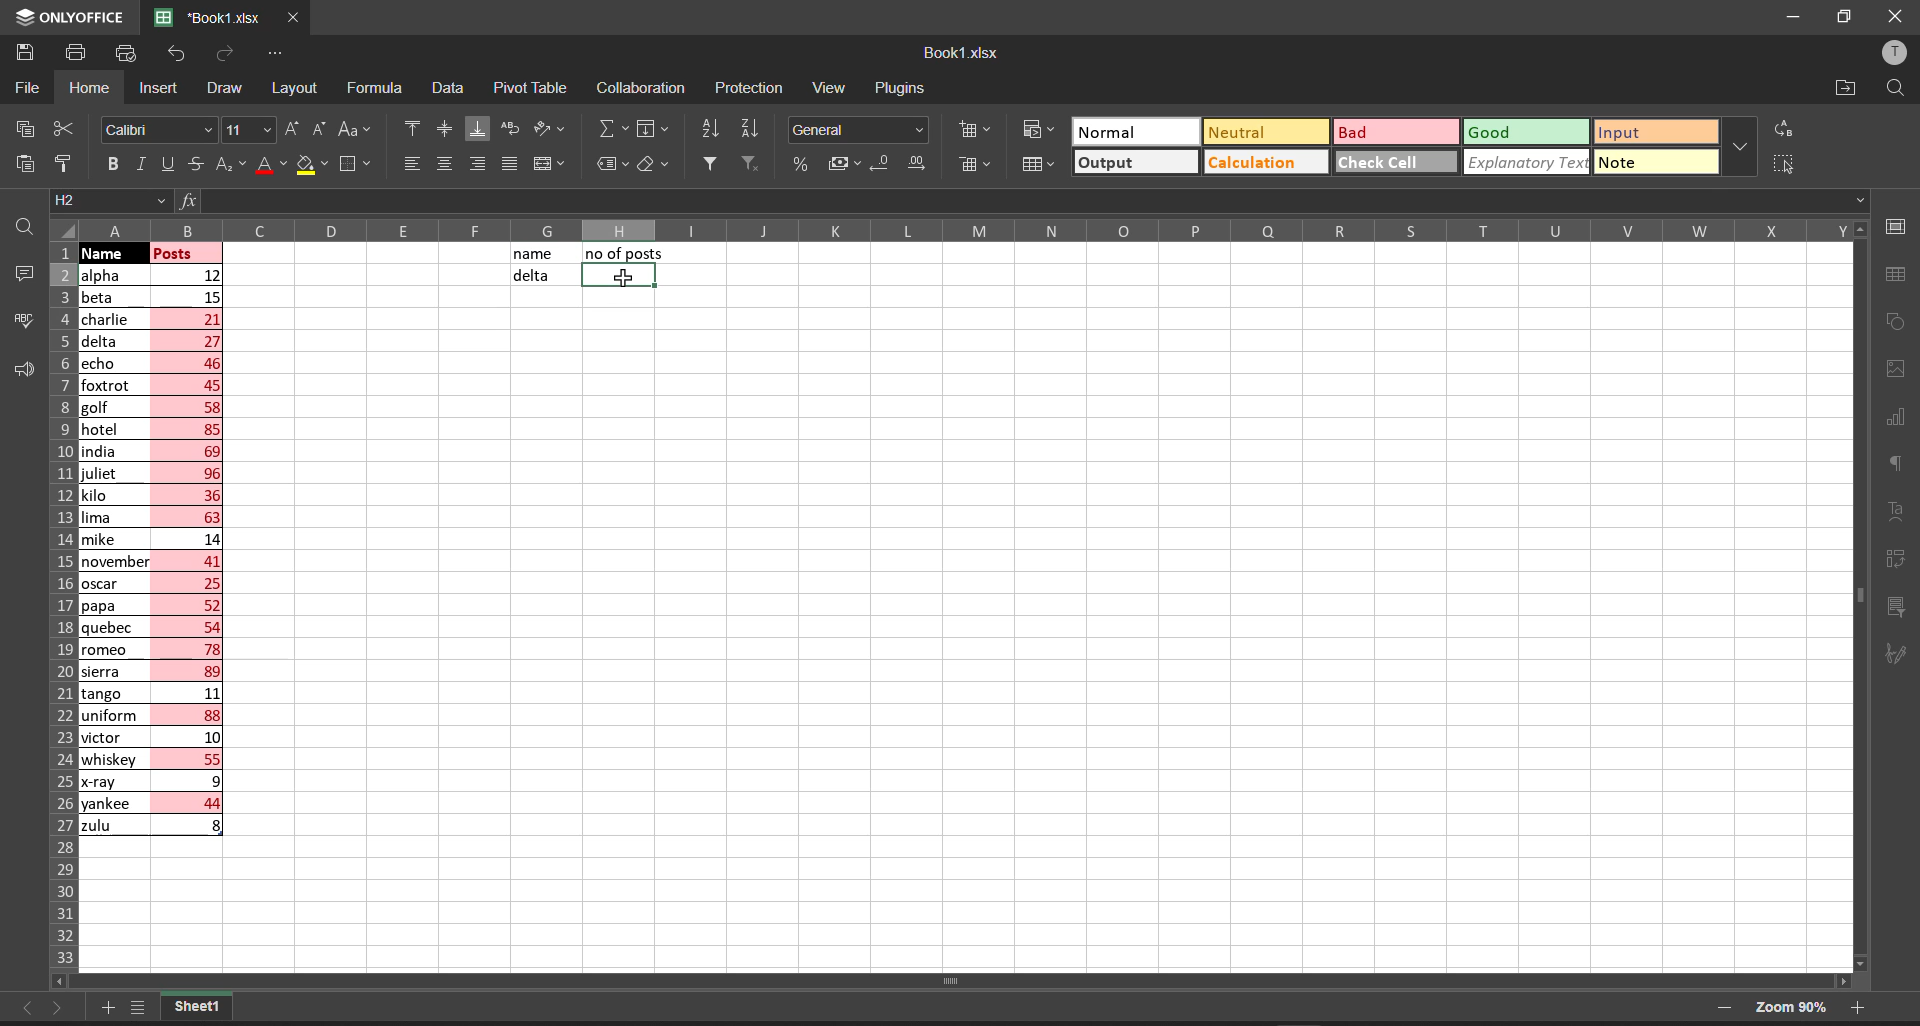 The image size is (1920, 1026). What do you see at coordinates (269, 164) in the screenshot?
I see `font color` at bounding box center [269, 164].